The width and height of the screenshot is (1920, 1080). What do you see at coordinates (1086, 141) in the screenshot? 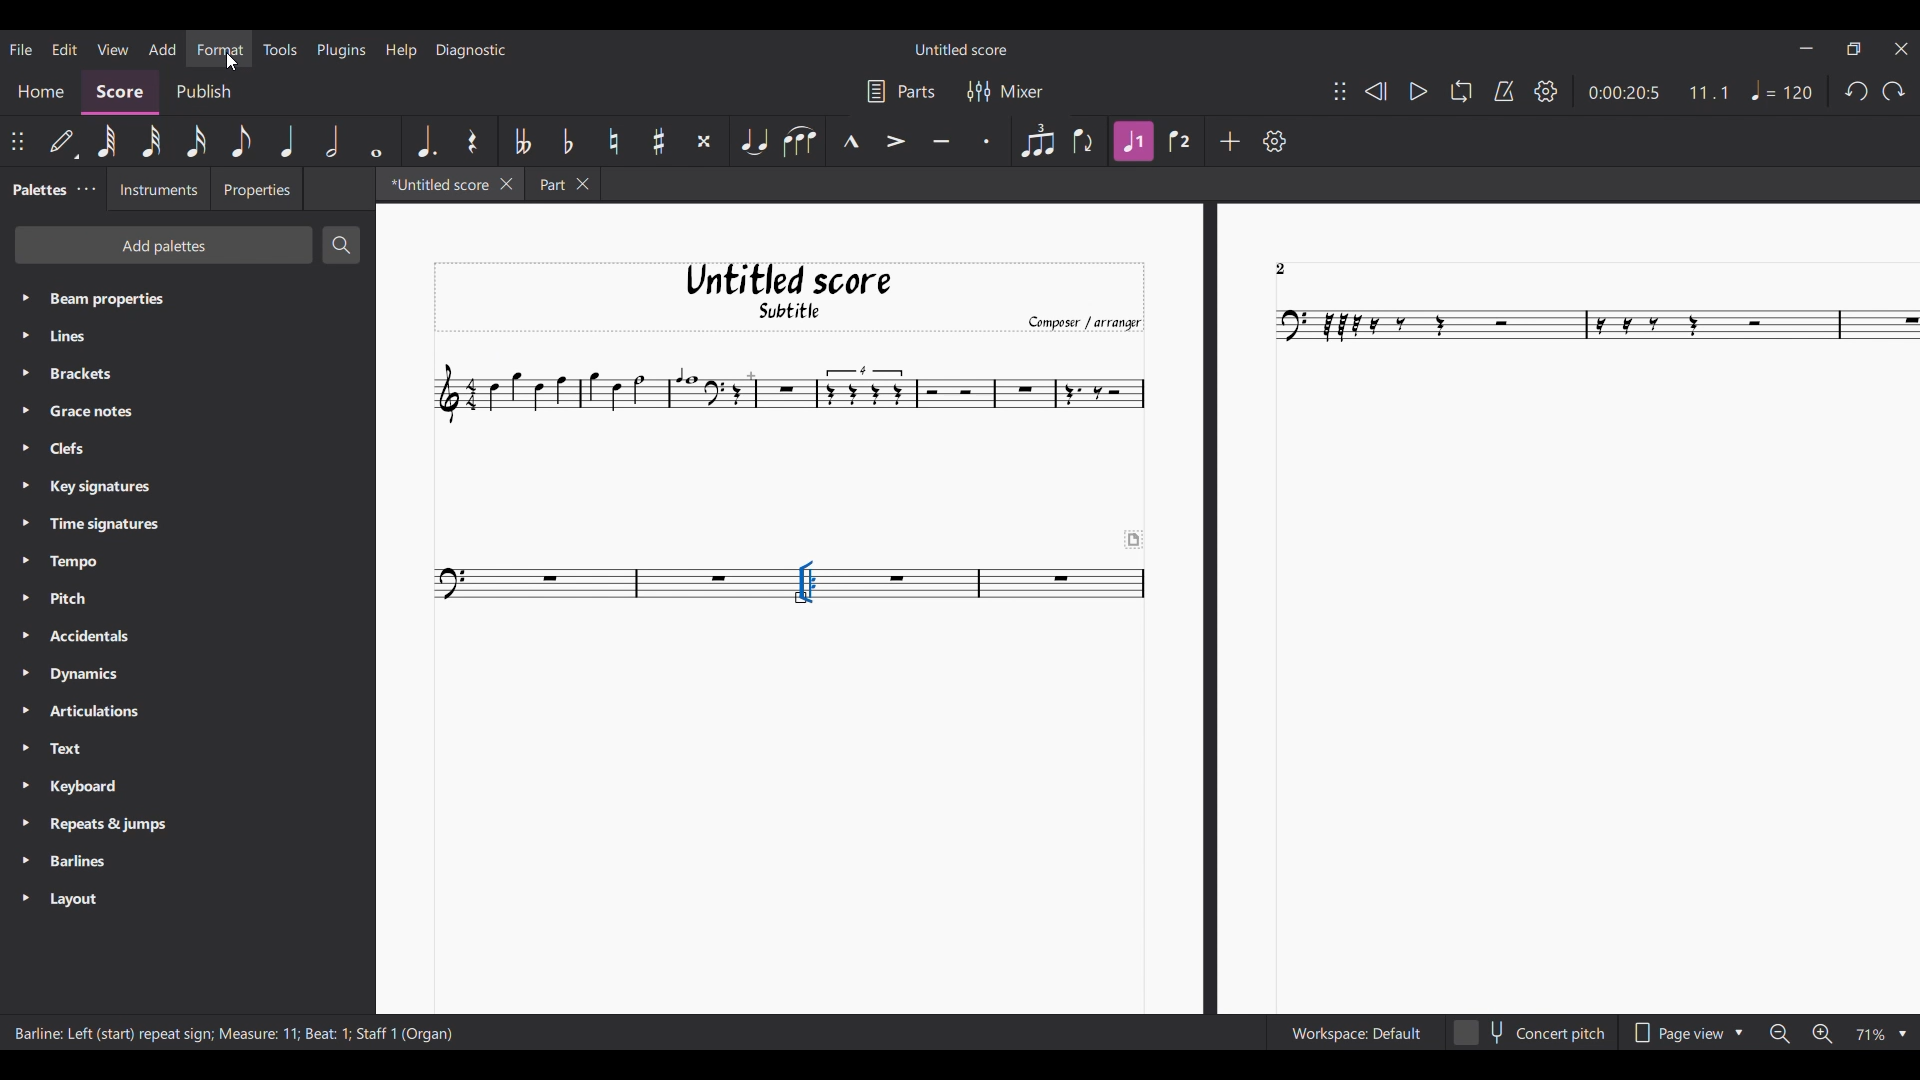
I see `Flip direction` at bounding box center [1086, 141].